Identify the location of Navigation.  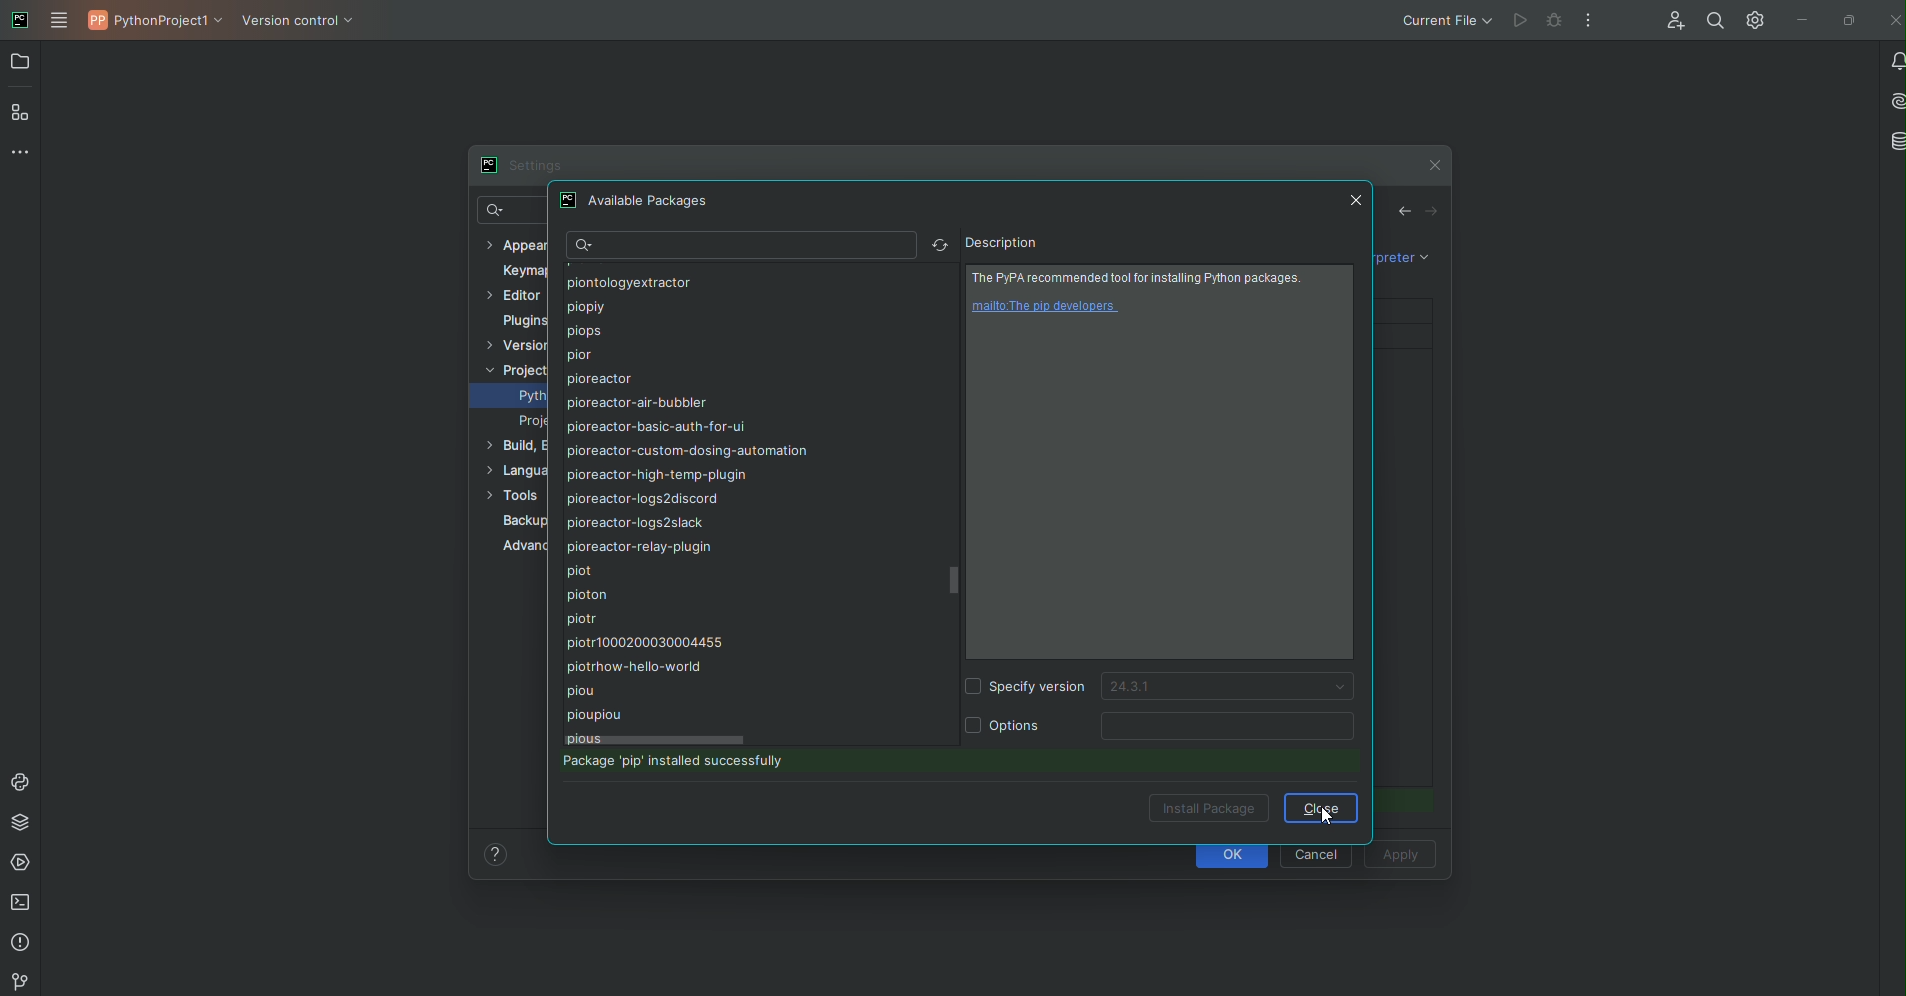
(1418, 213).